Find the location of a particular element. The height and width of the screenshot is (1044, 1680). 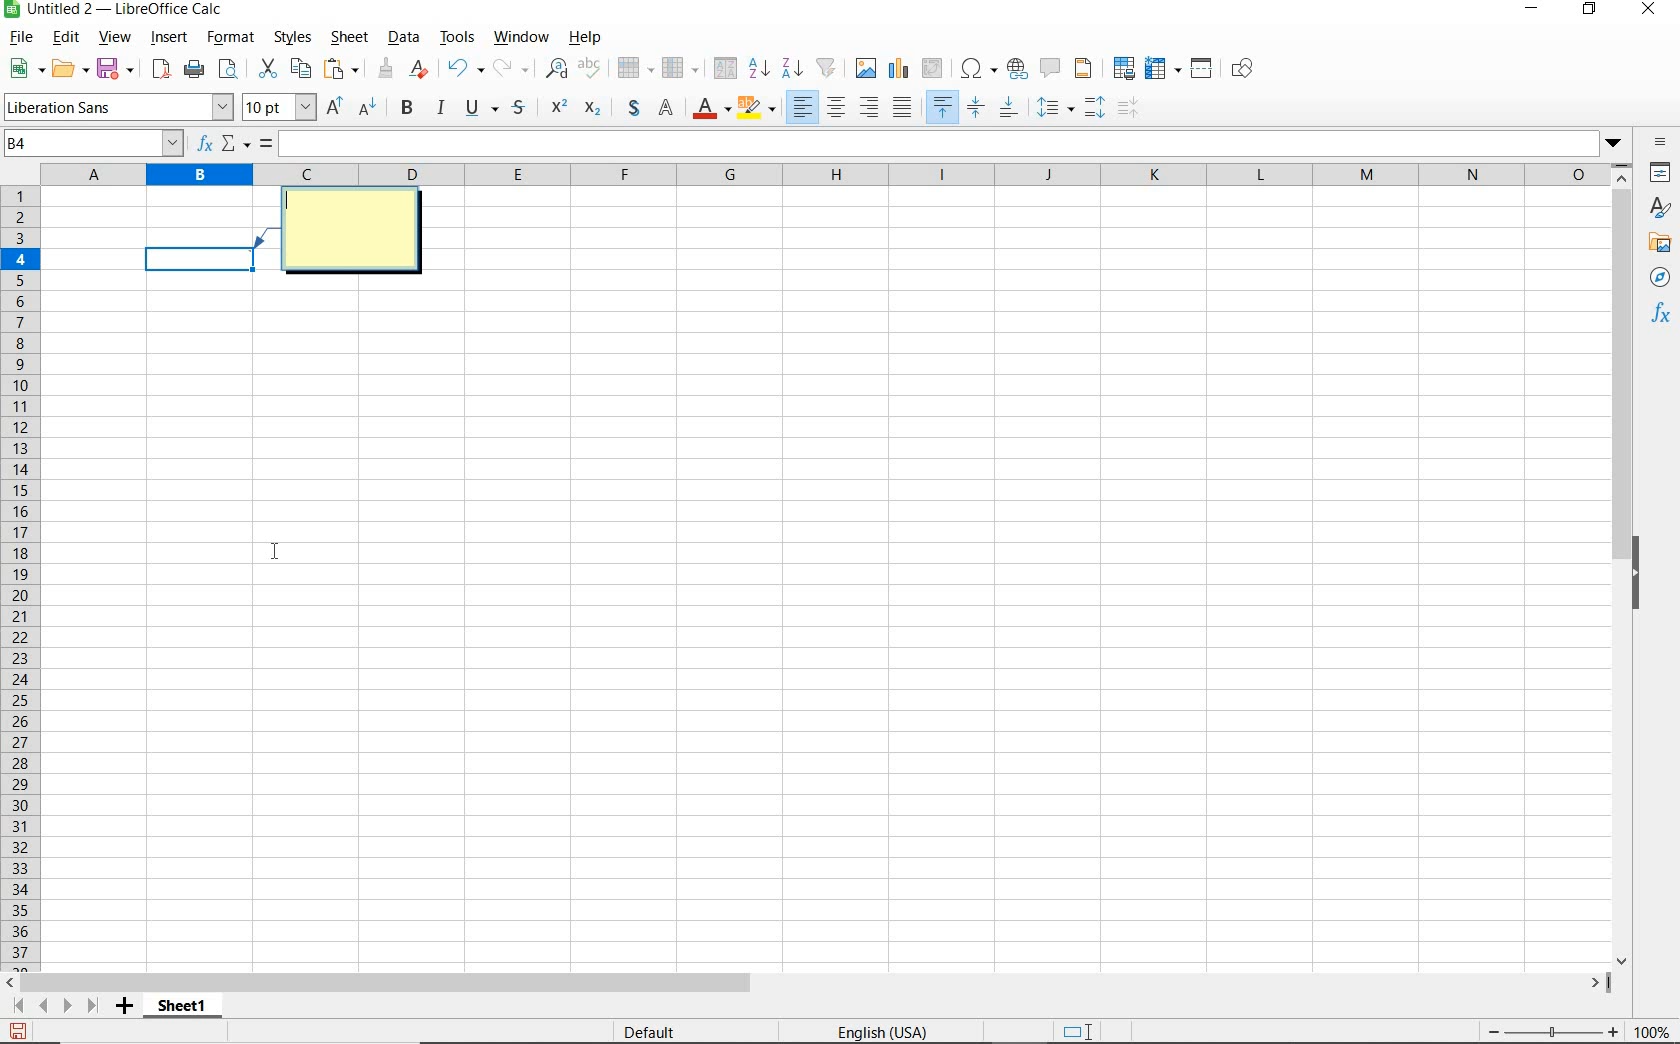

row is located at coordinates (635, 67).